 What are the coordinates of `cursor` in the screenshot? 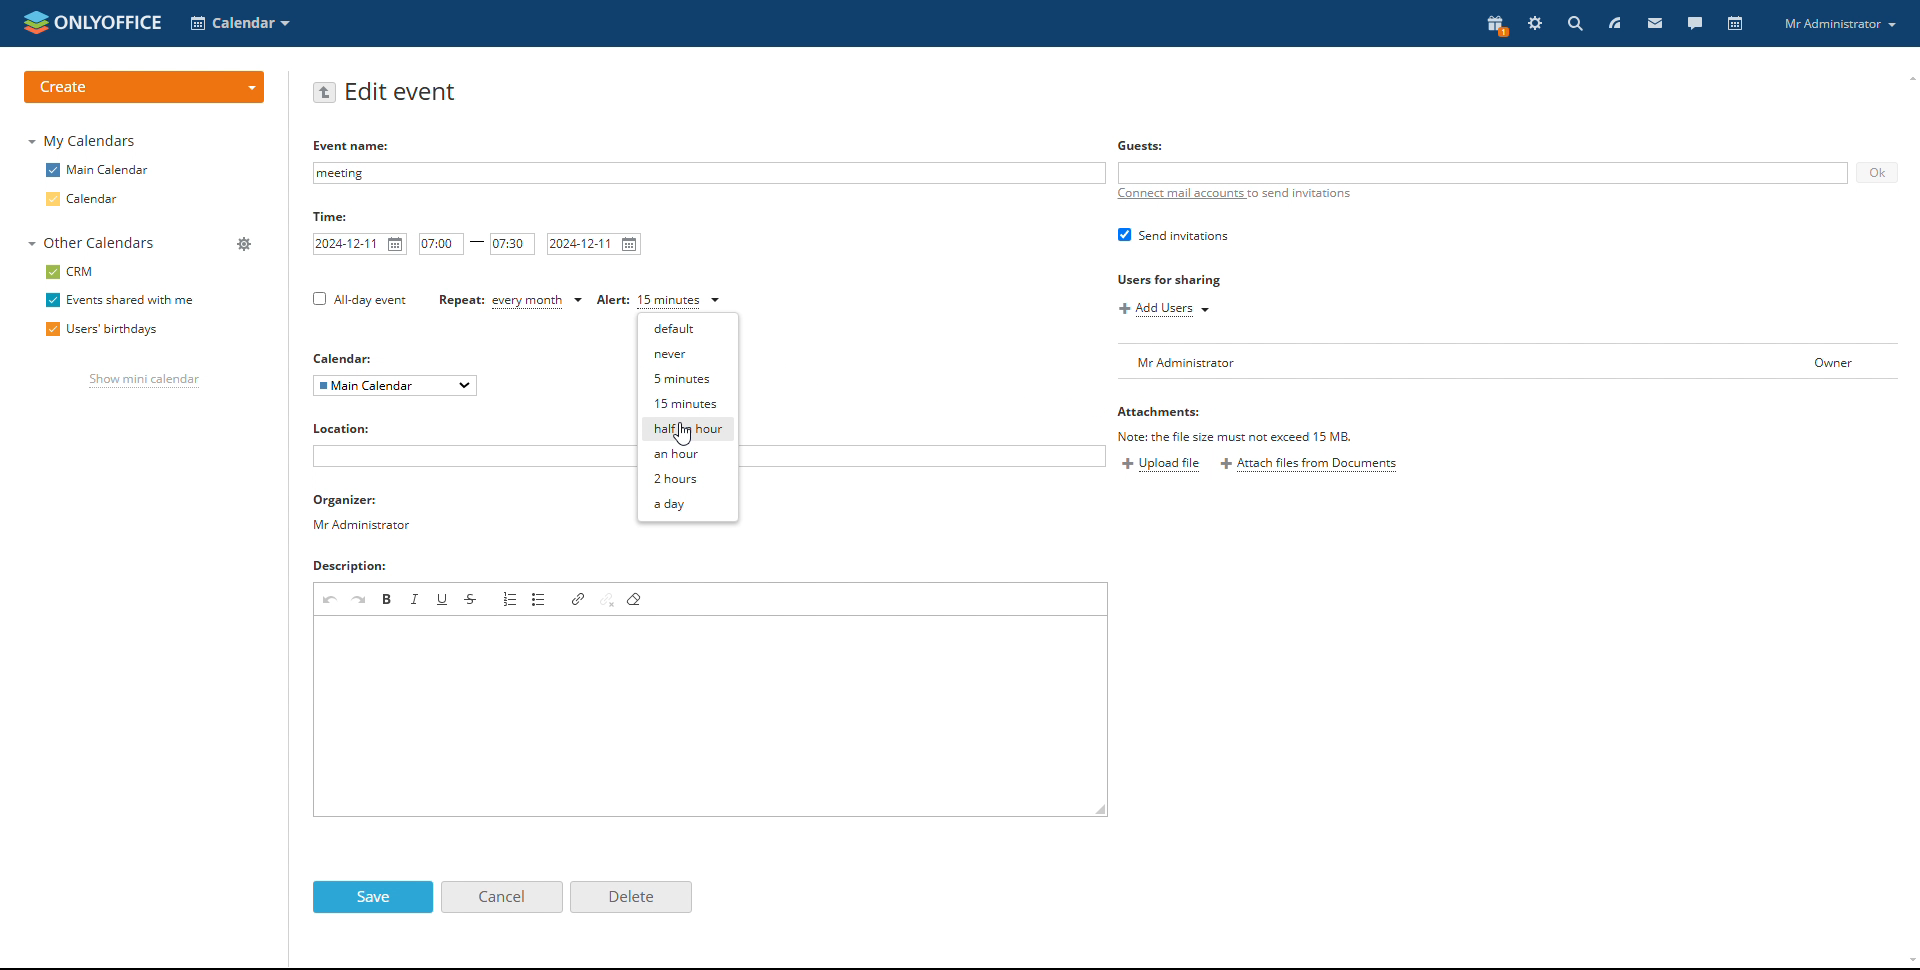 It's located at (685, 436).